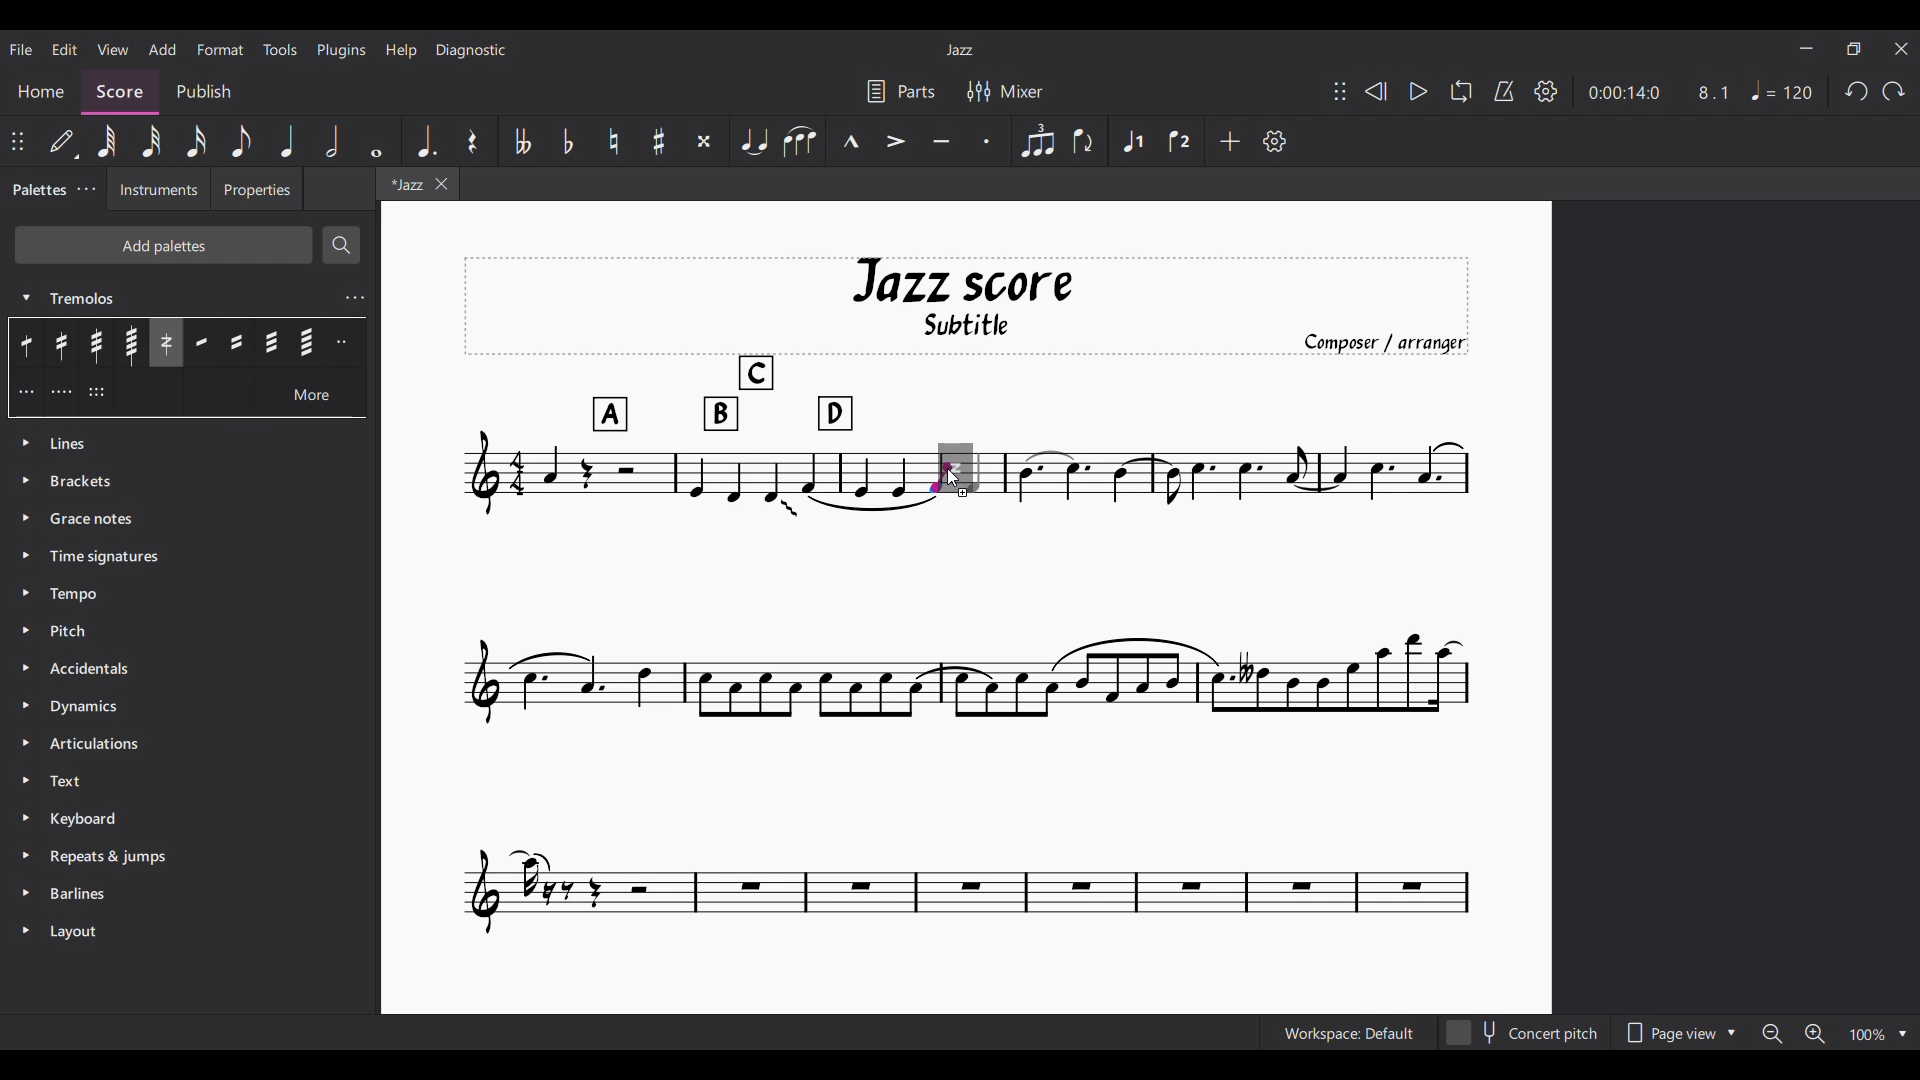 The height and width of the screenshot is (1080, 1920). I want to click on Parts, so click(902, 90).